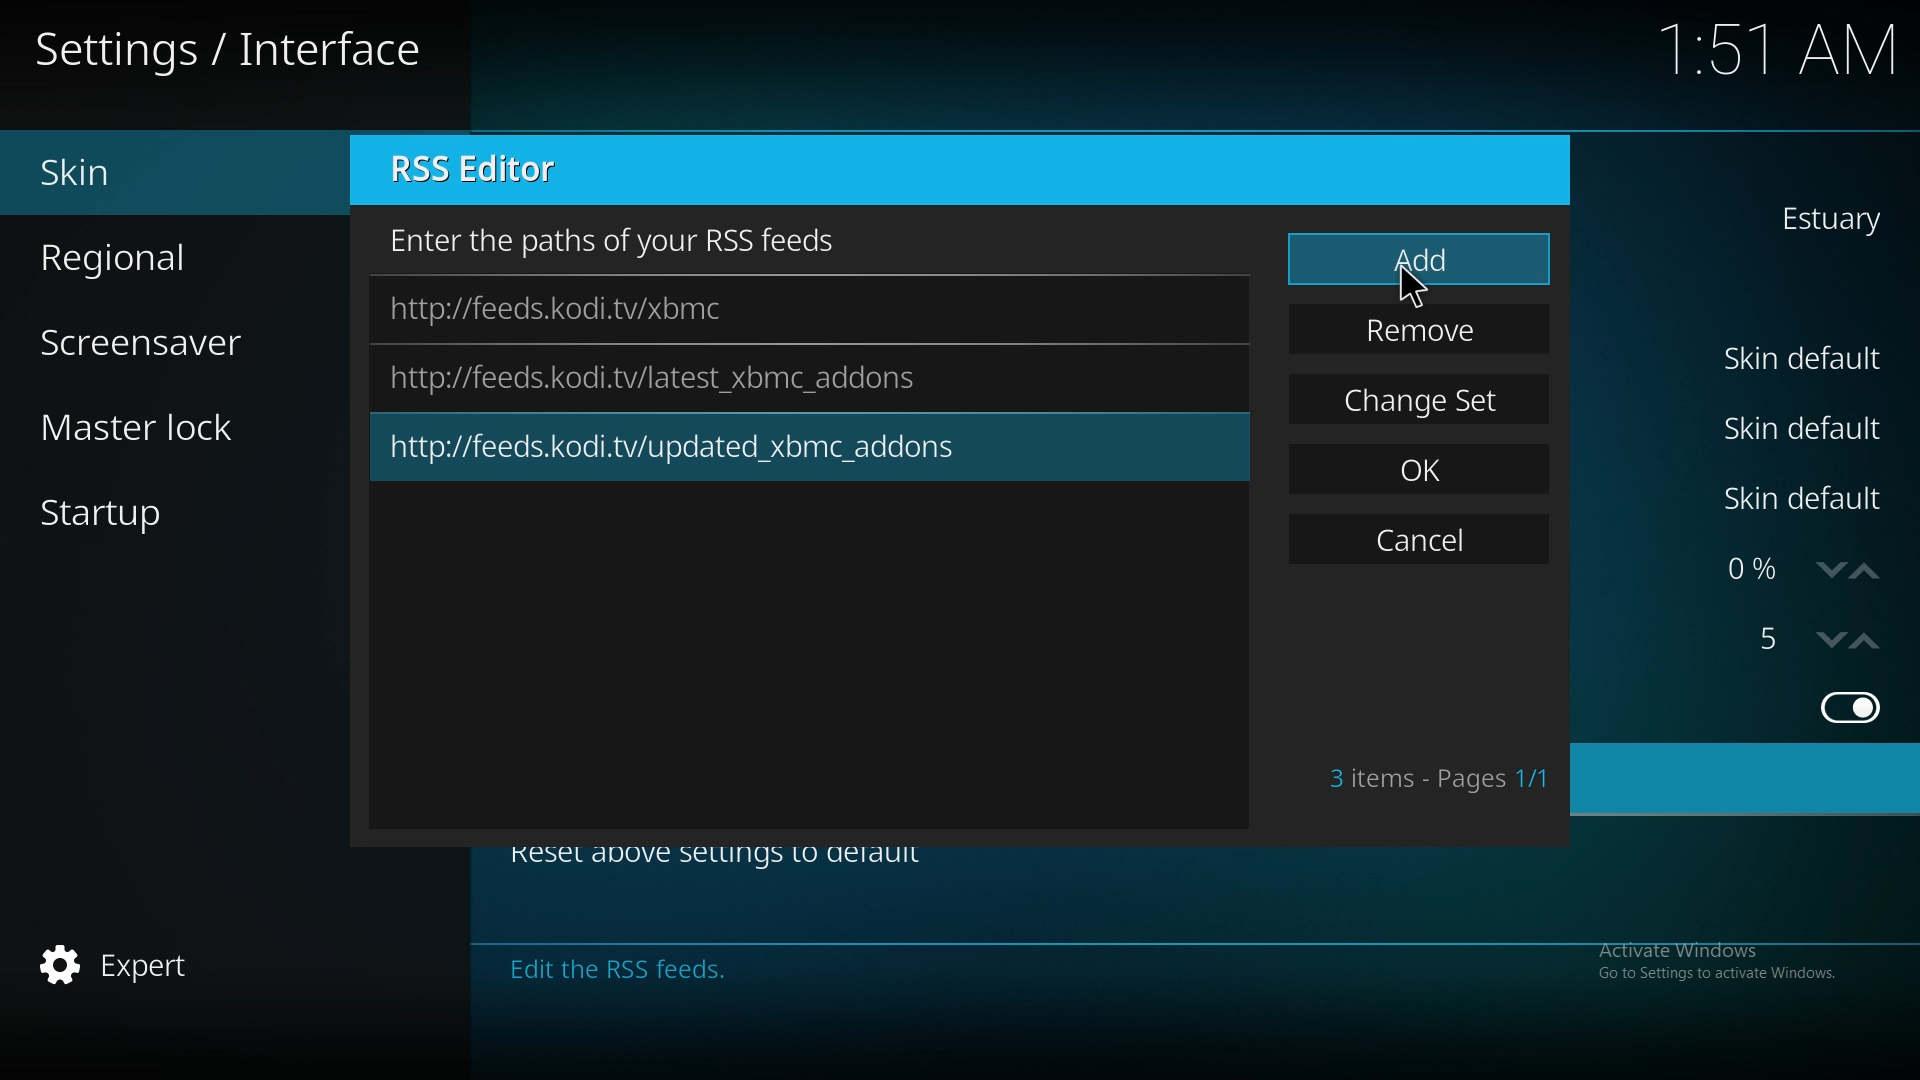  Describe the element at coordinates (1418, 543) in the screenshot. I see `cancel` at that location.